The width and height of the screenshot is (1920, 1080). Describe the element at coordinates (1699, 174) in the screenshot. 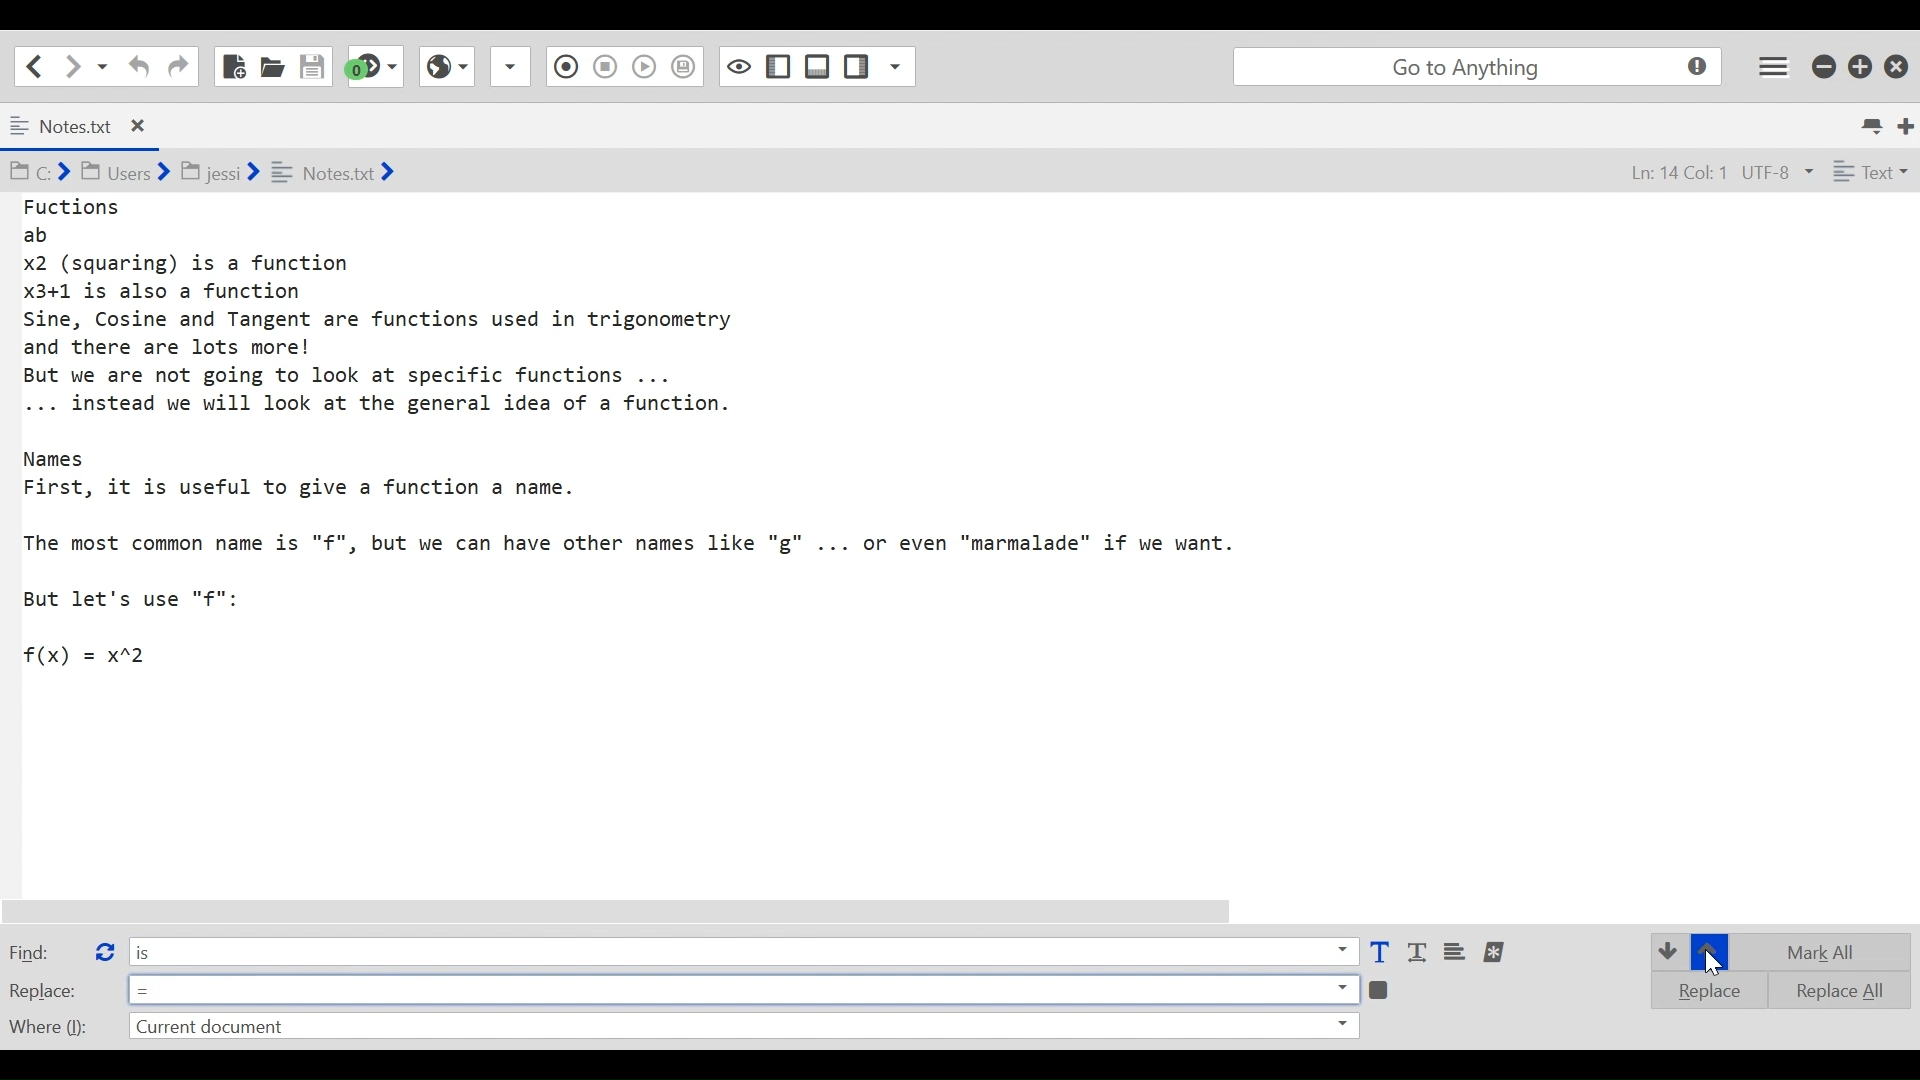

I see `Ln: 17 Col: 11 UTF-8` at that location.